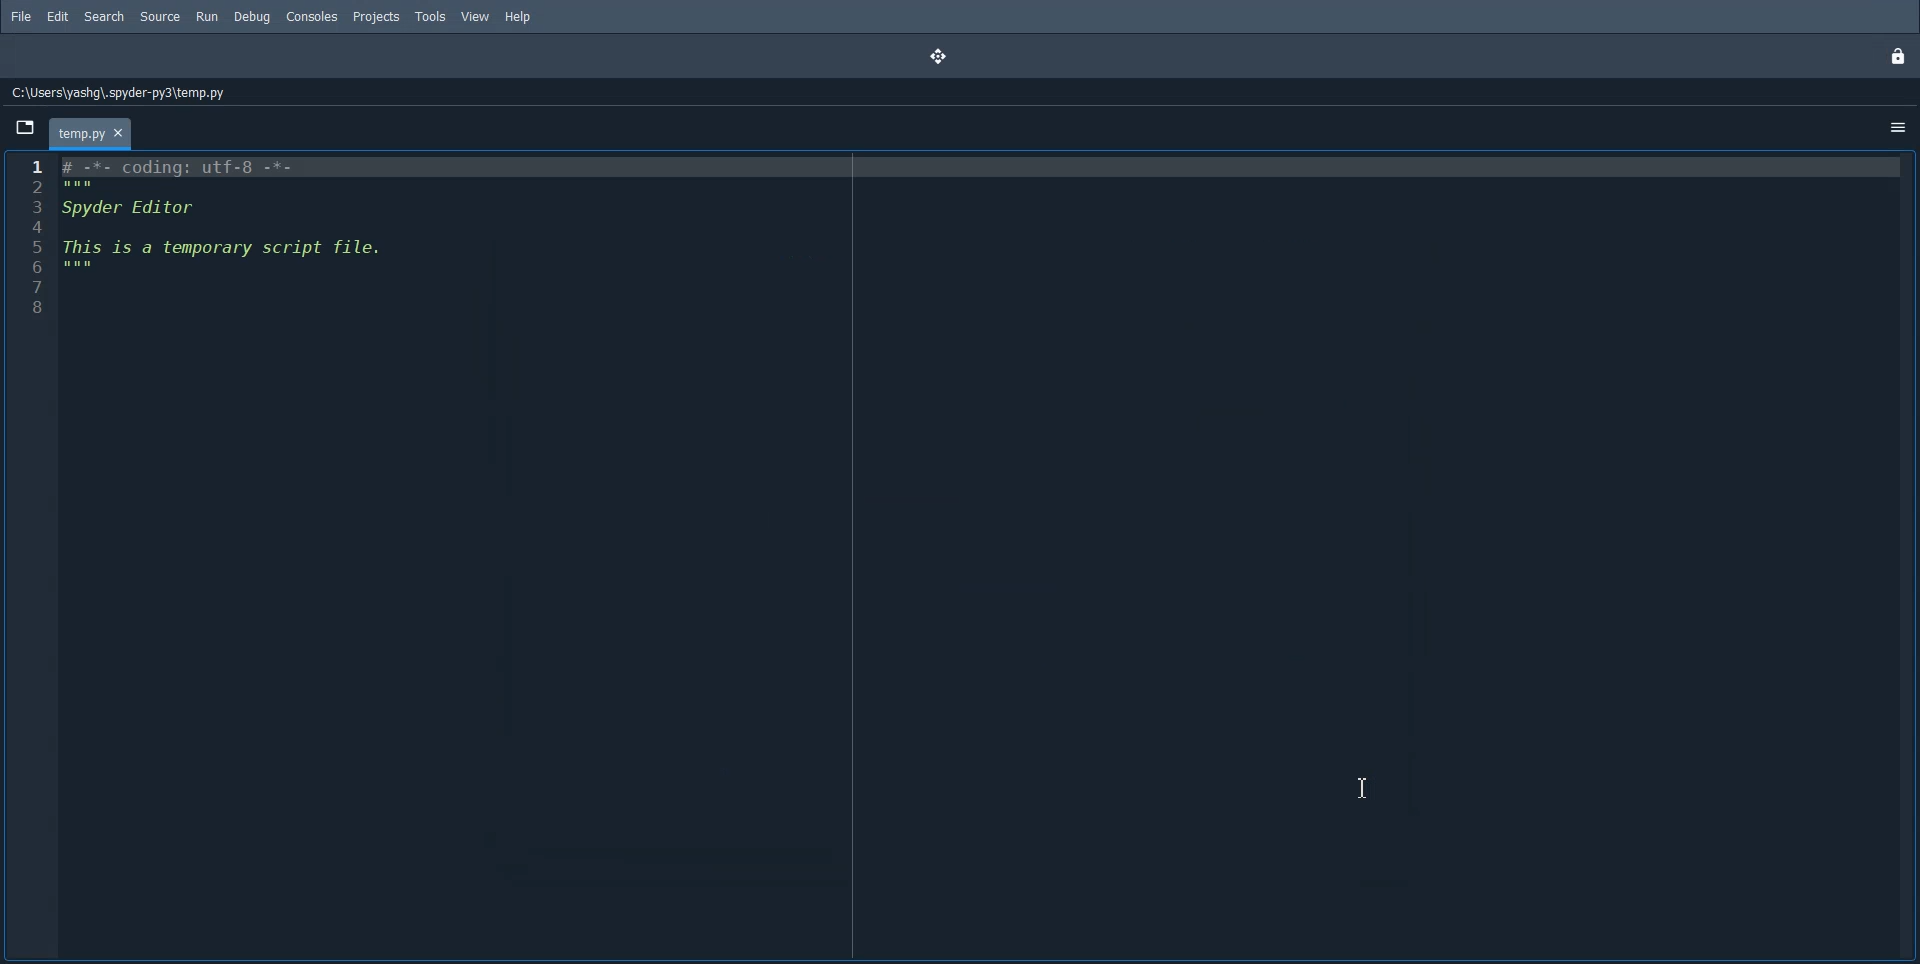 This screenshot has width=1920, height=964. I want to click on Lock, so click(1901, 57).